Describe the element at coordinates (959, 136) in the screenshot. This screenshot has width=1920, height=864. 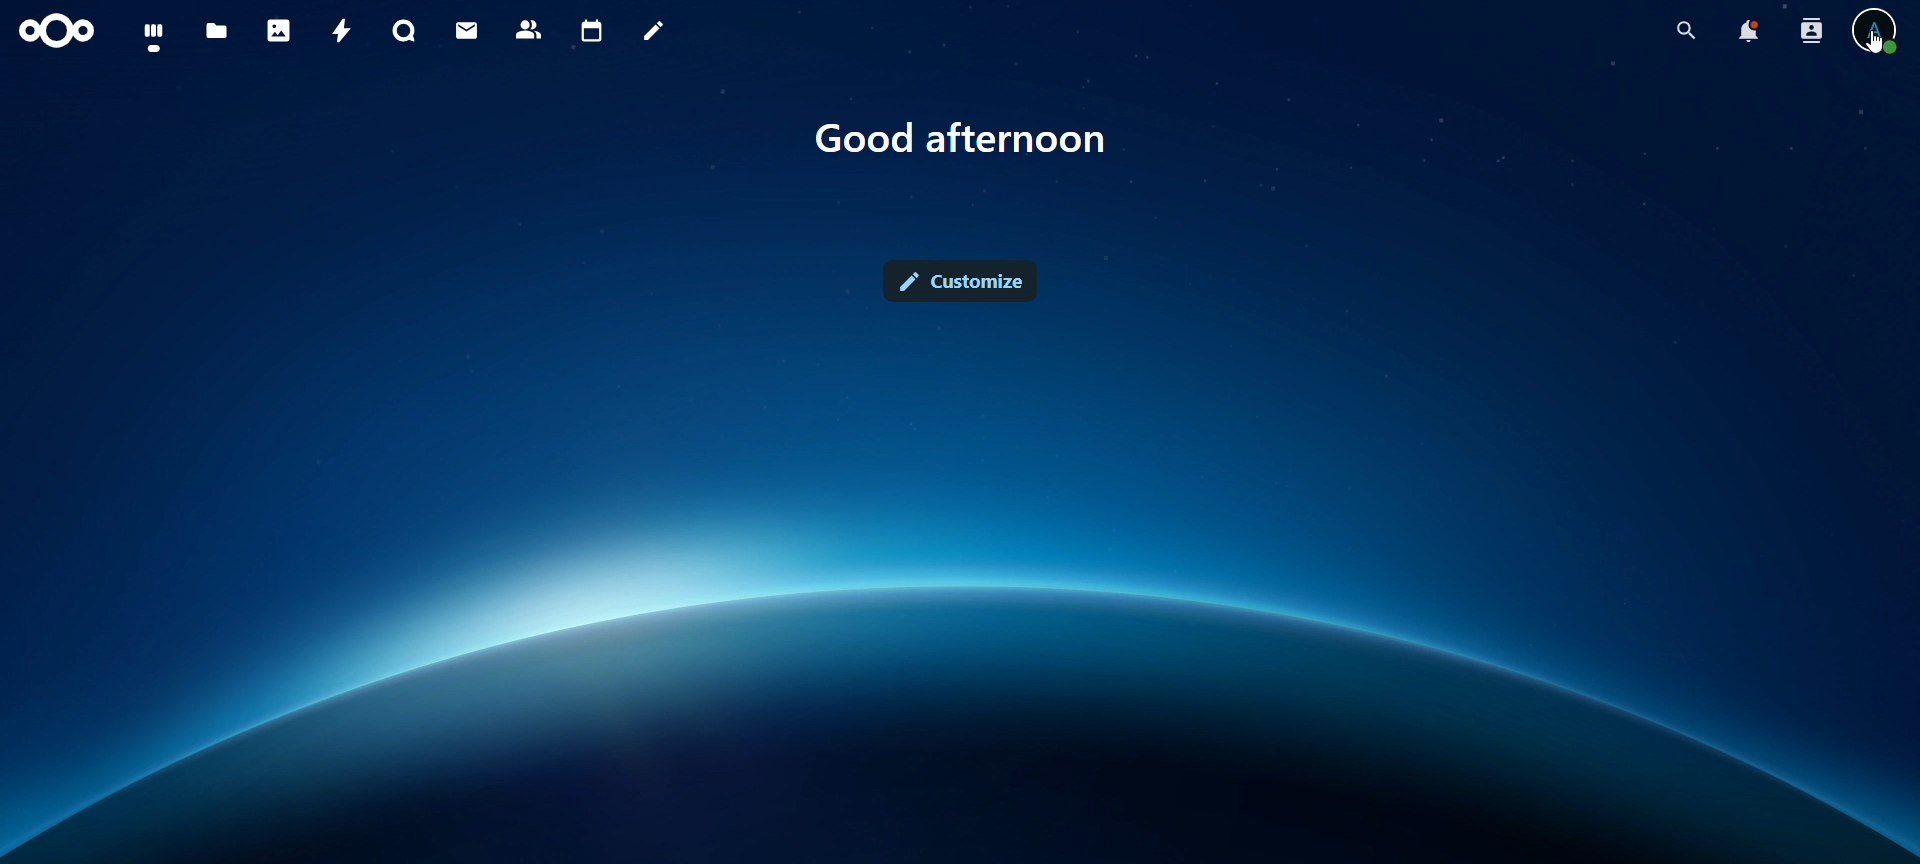
I see `text` at that location.